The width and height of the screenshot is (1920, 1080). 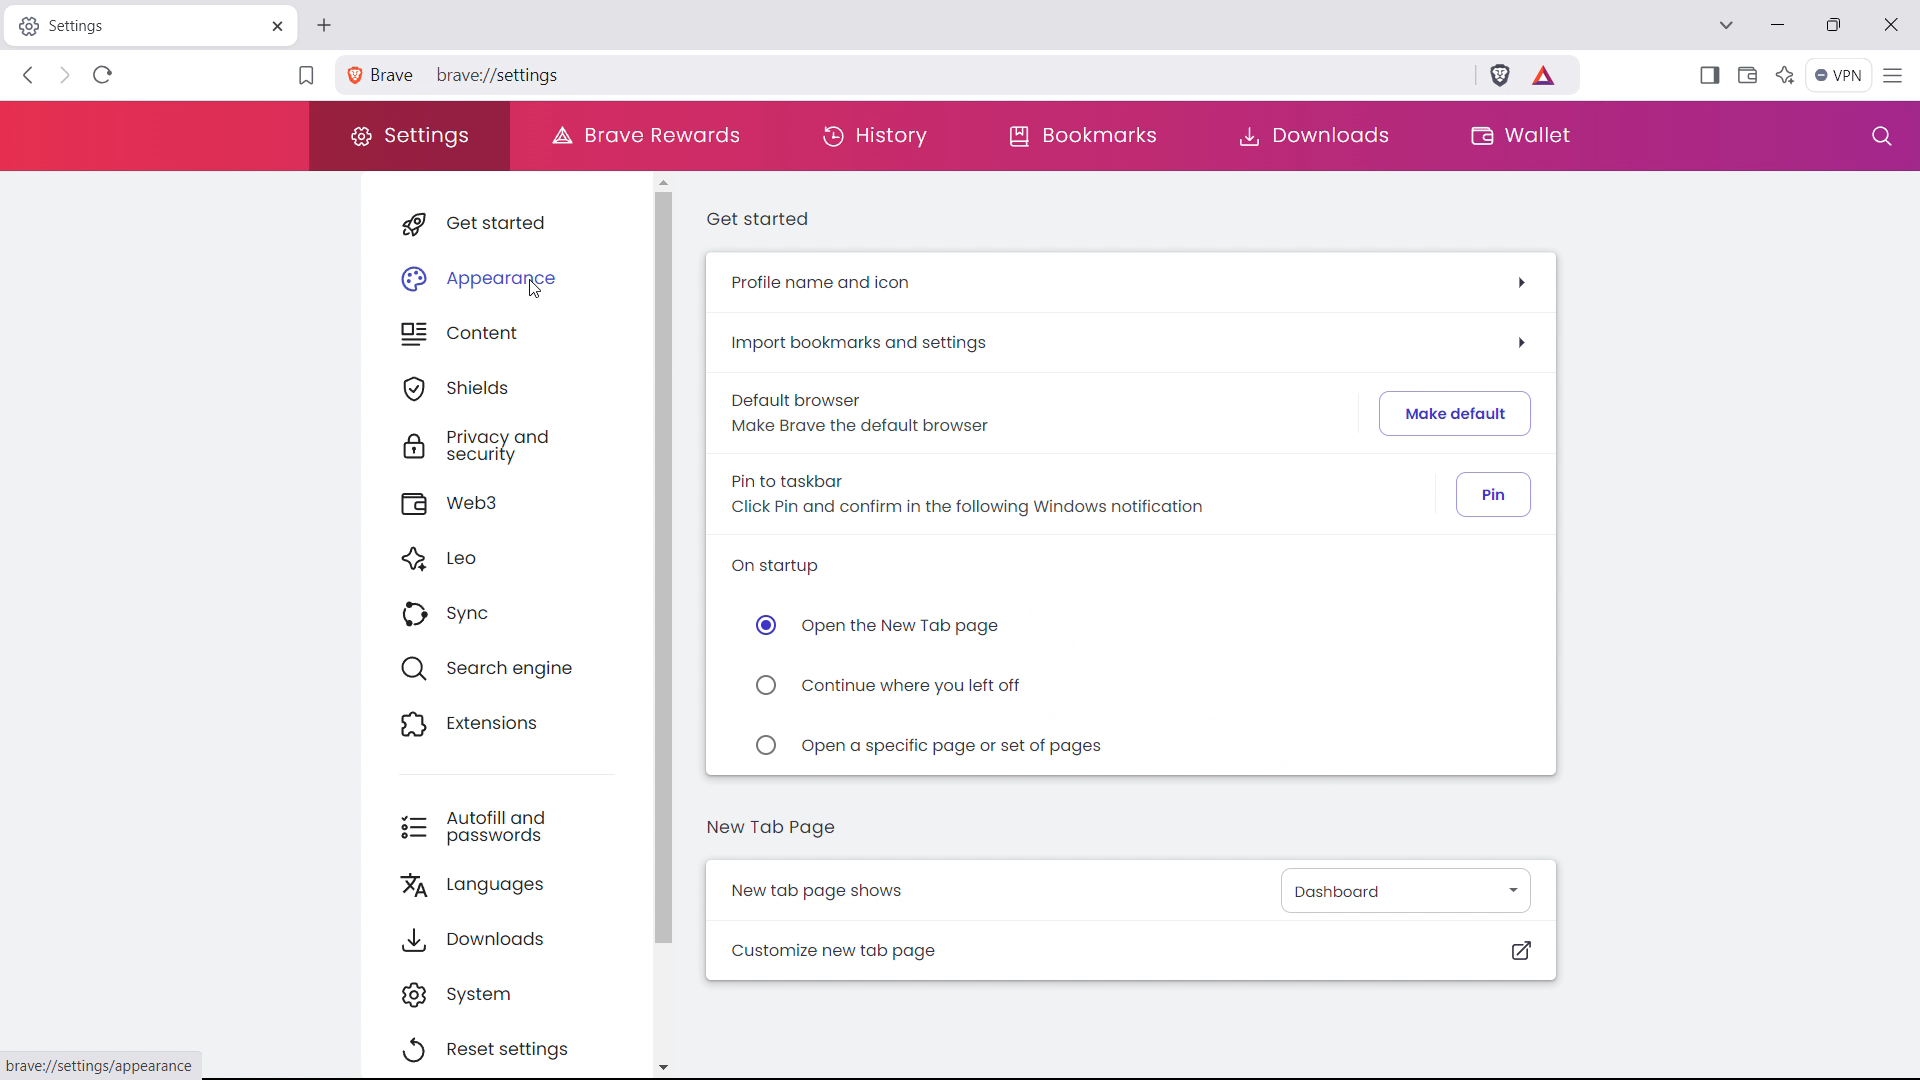 What do you see at coordinates (1748, 74) in the screenshot?
I see `wallet` at bounding box center [1748, 74].